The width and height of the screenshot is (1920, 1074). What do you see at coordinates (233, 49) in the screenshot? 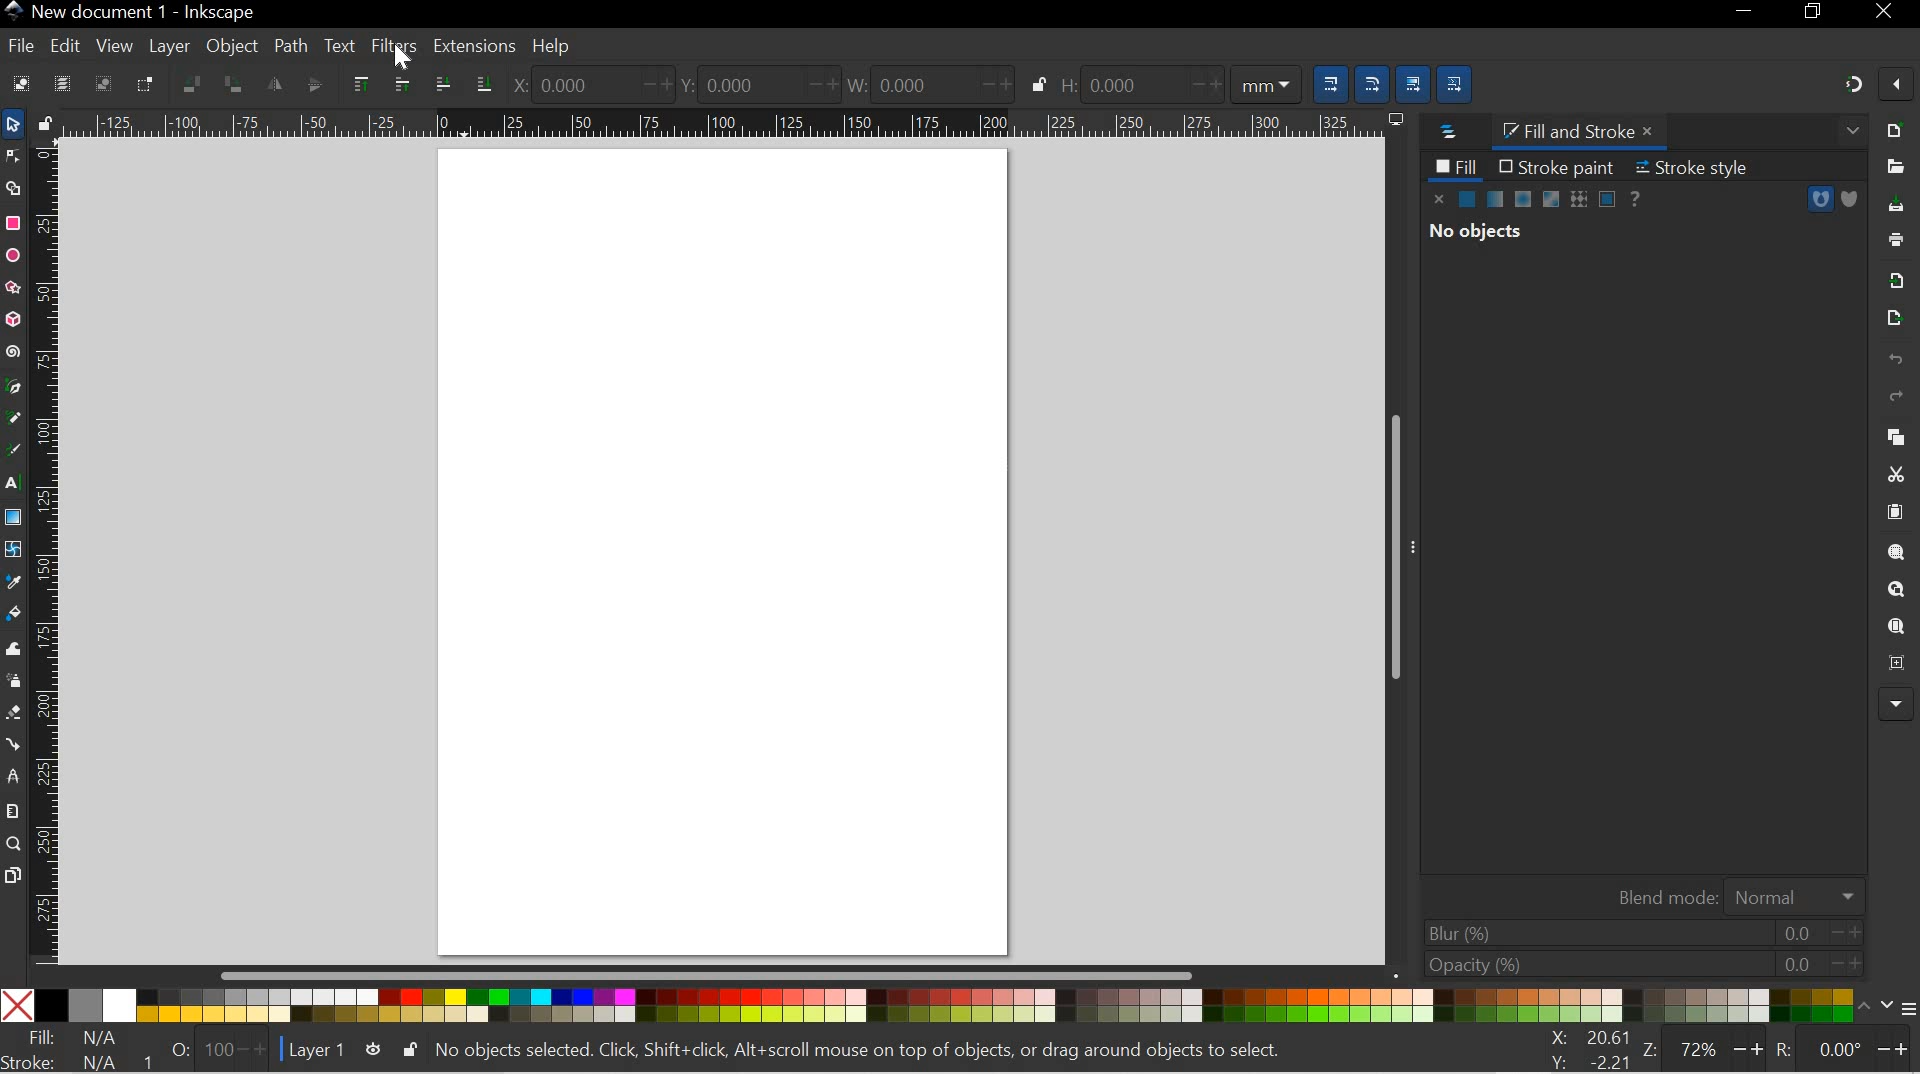
I see `OBJECT` at bounding box center [233, 49].